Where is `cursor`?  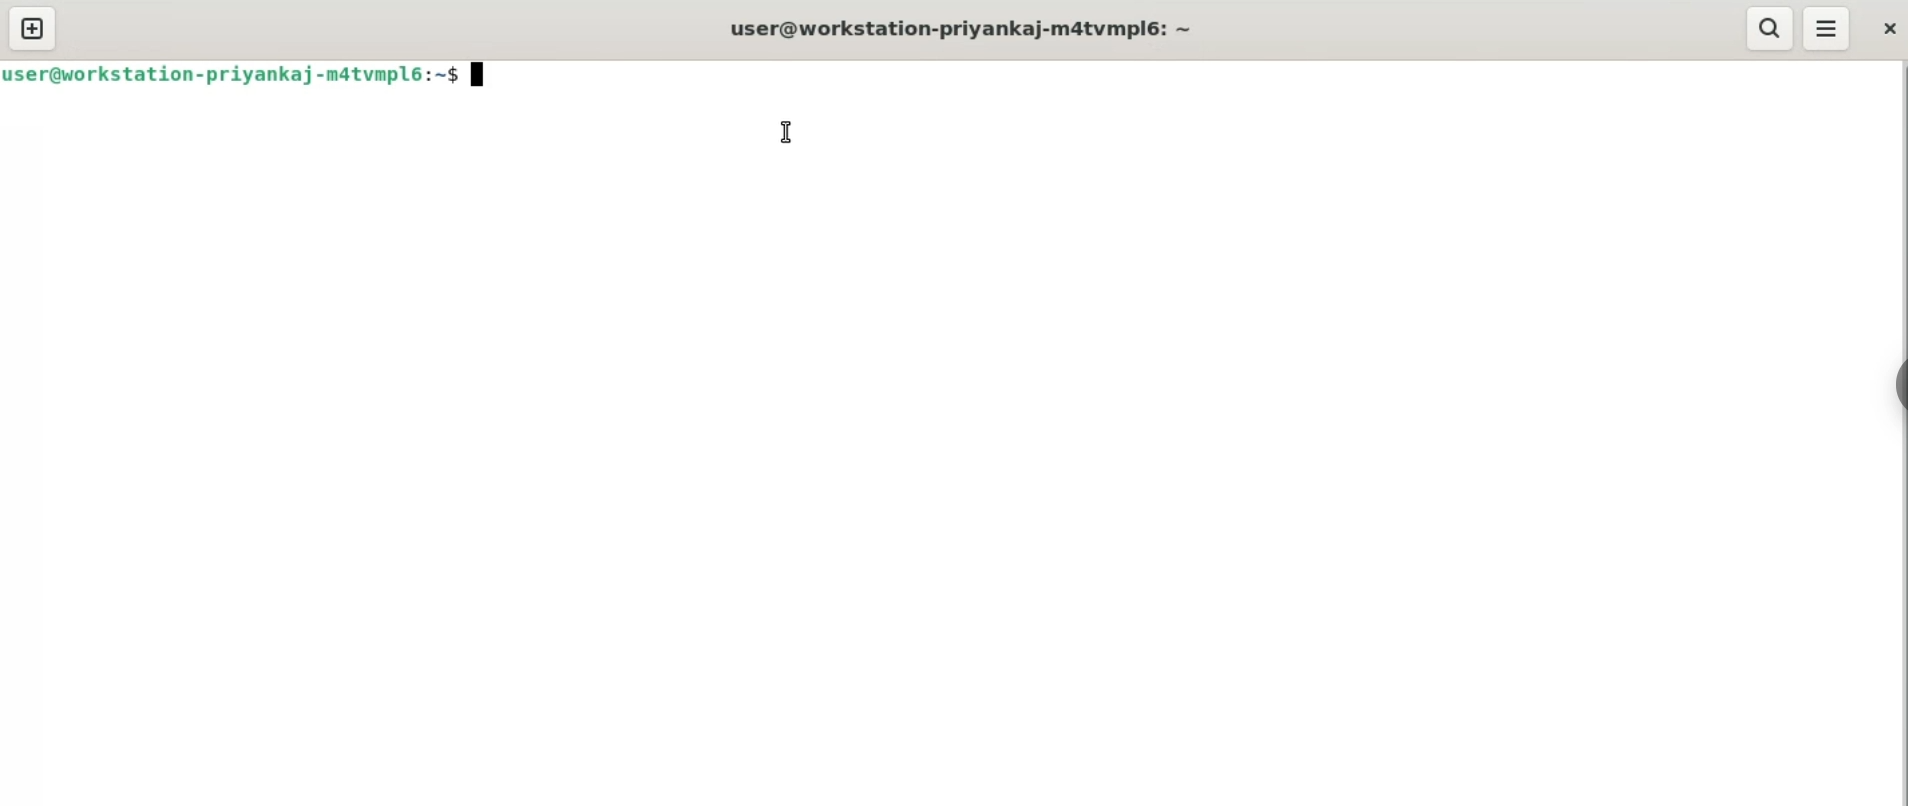
cursor is located at coordinates (785, 127).